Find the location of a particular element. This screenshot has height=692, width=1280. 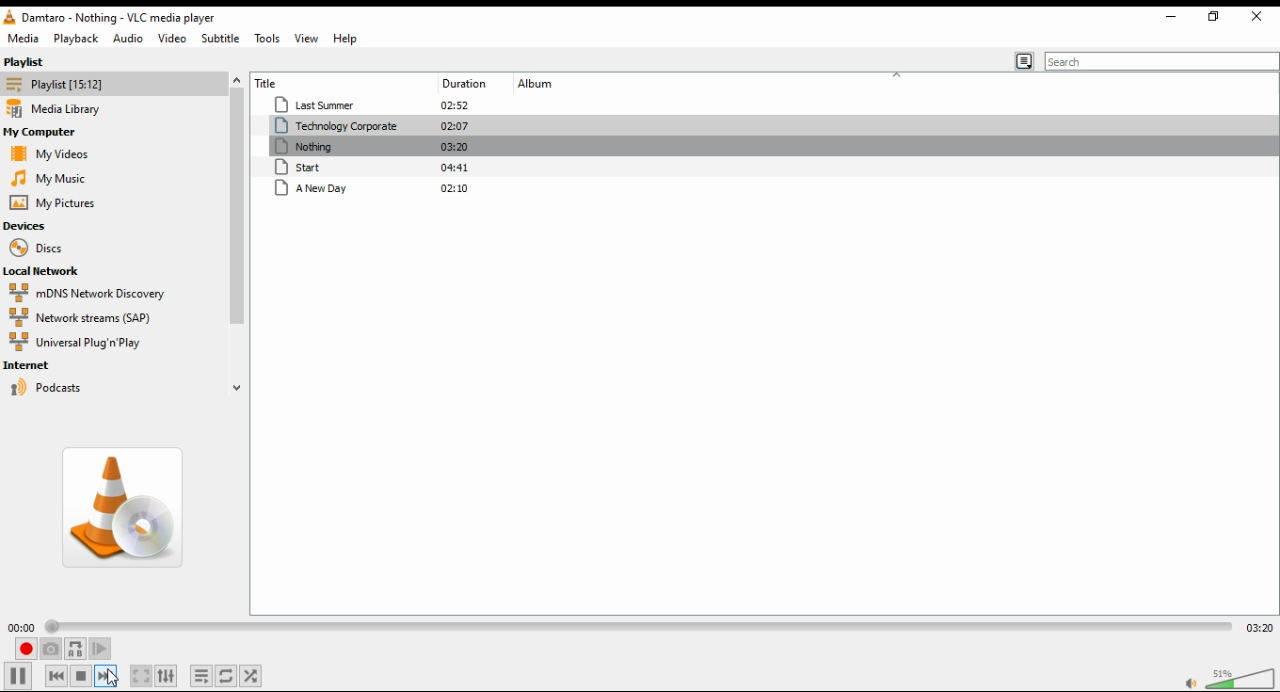

local network is located at coordinates (63, 274).